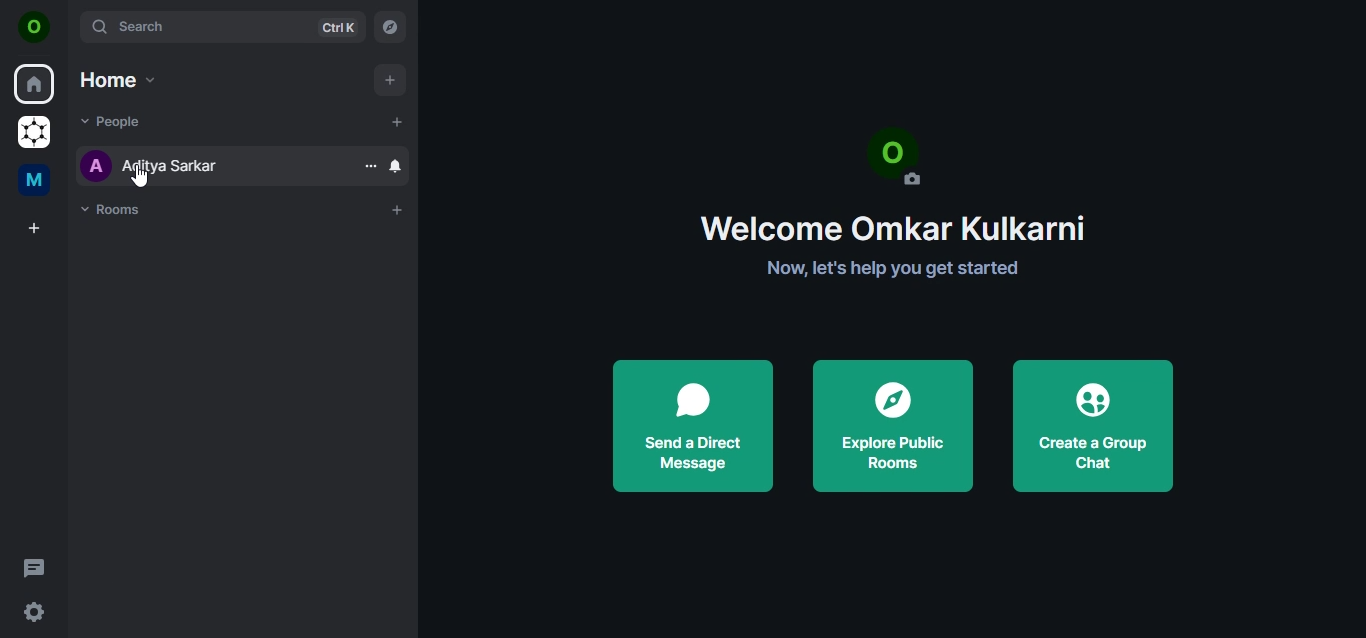  What do you see at coordinates (35, 29) in the screenshot?
I see `view profile` at bounding box center [35, 29].